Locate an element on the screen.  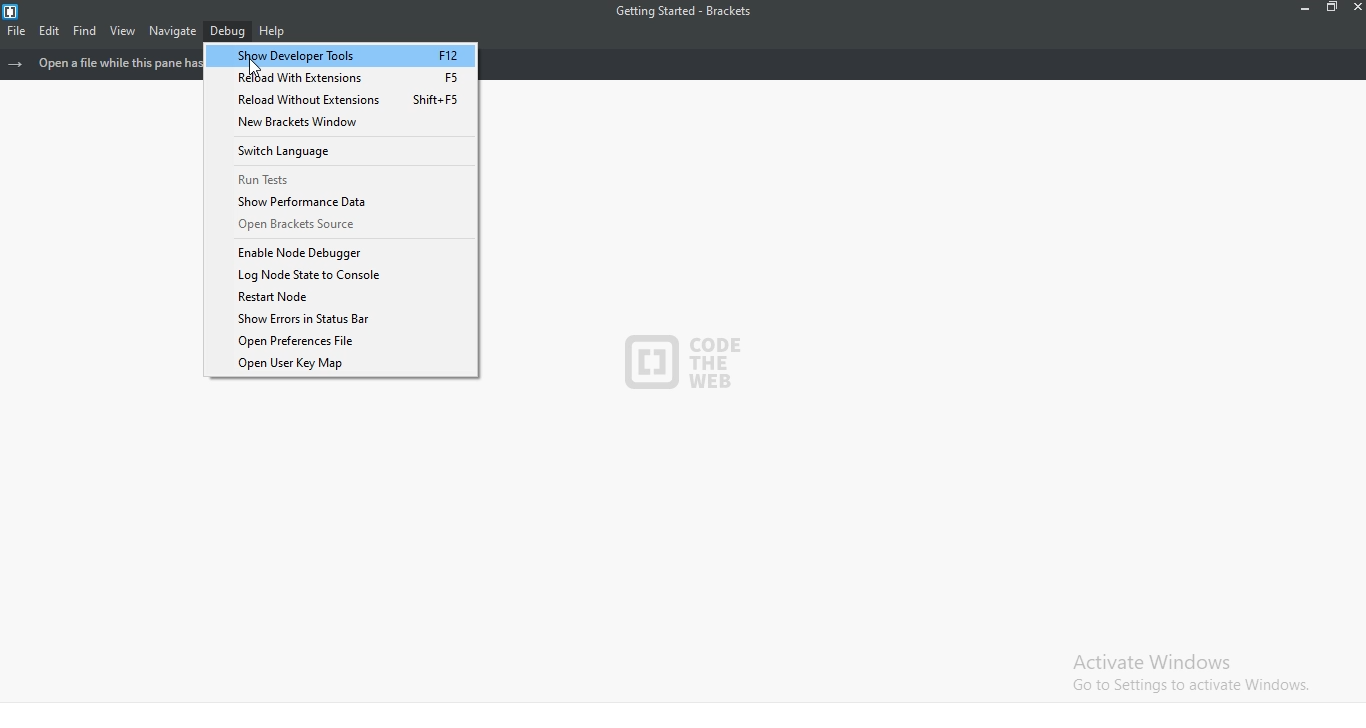
Open Preferences File is located at coordinates (342, 341).